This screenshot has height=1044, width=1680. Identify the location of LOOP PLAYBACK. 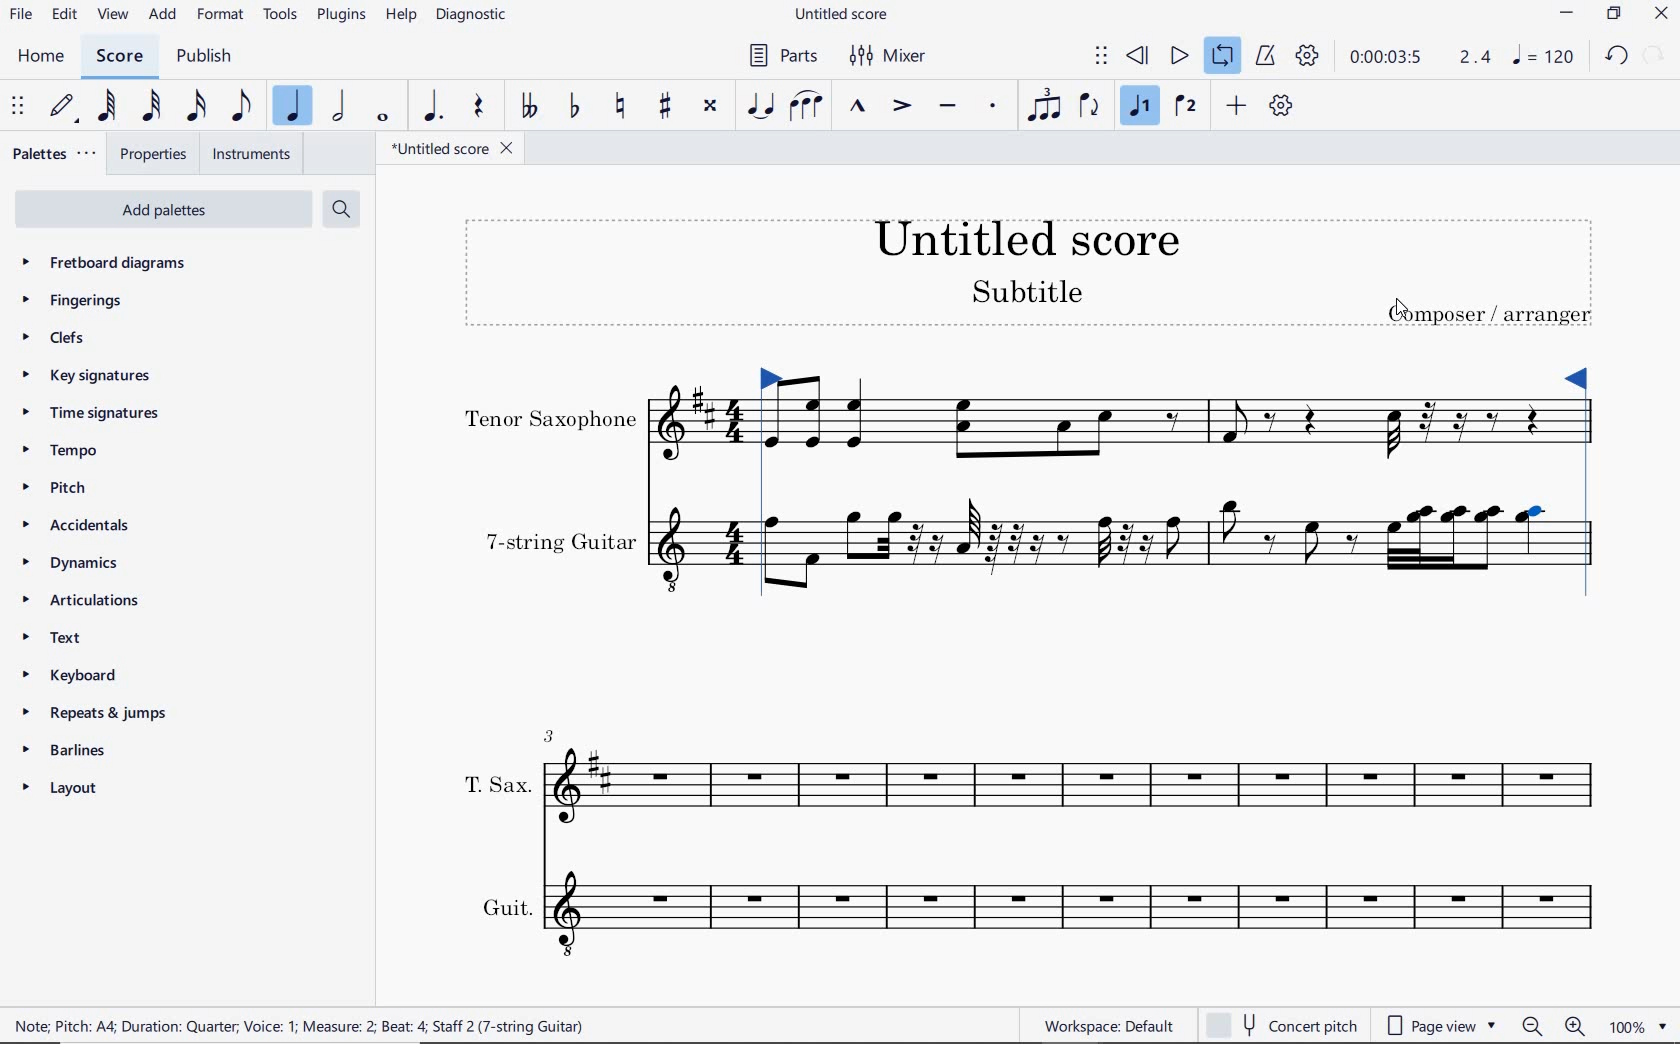
(1222, 54).